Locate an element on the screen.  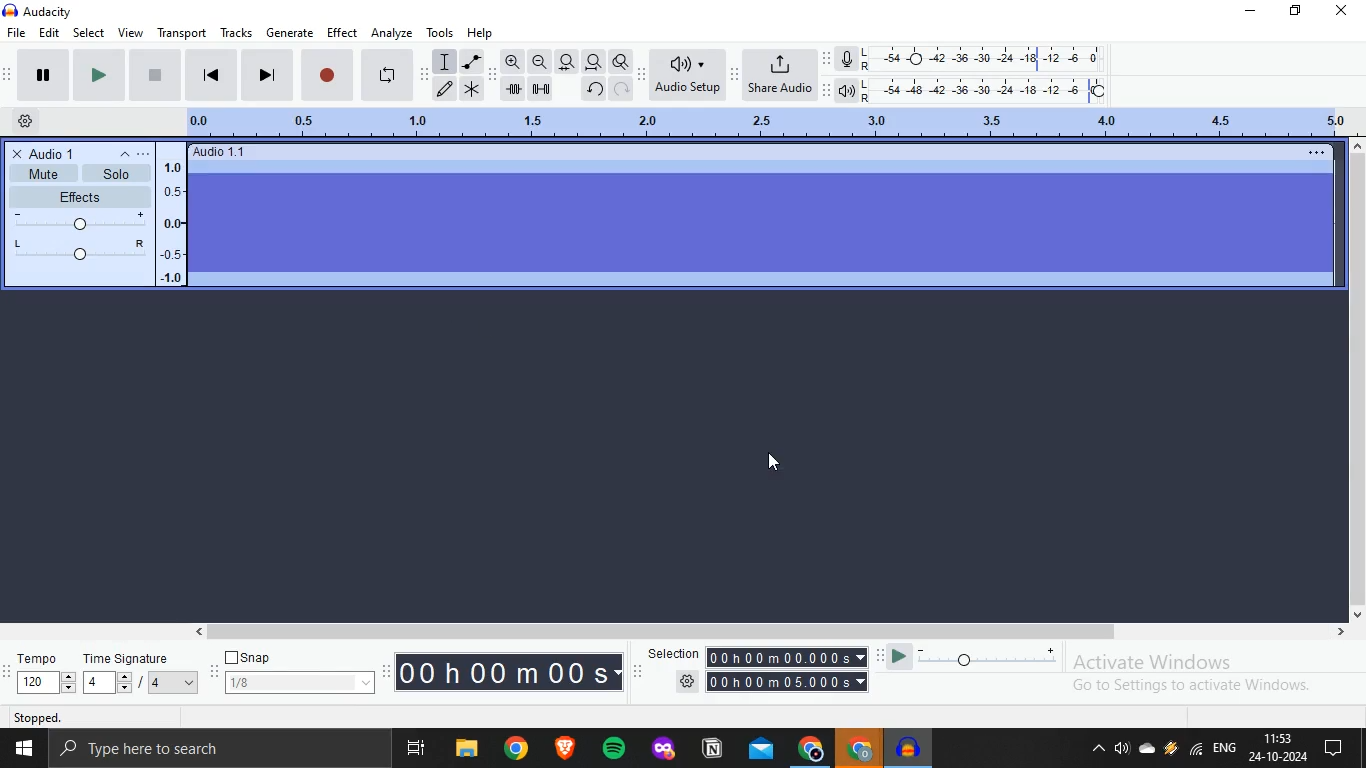
Window is located at coordinates (22, 749).